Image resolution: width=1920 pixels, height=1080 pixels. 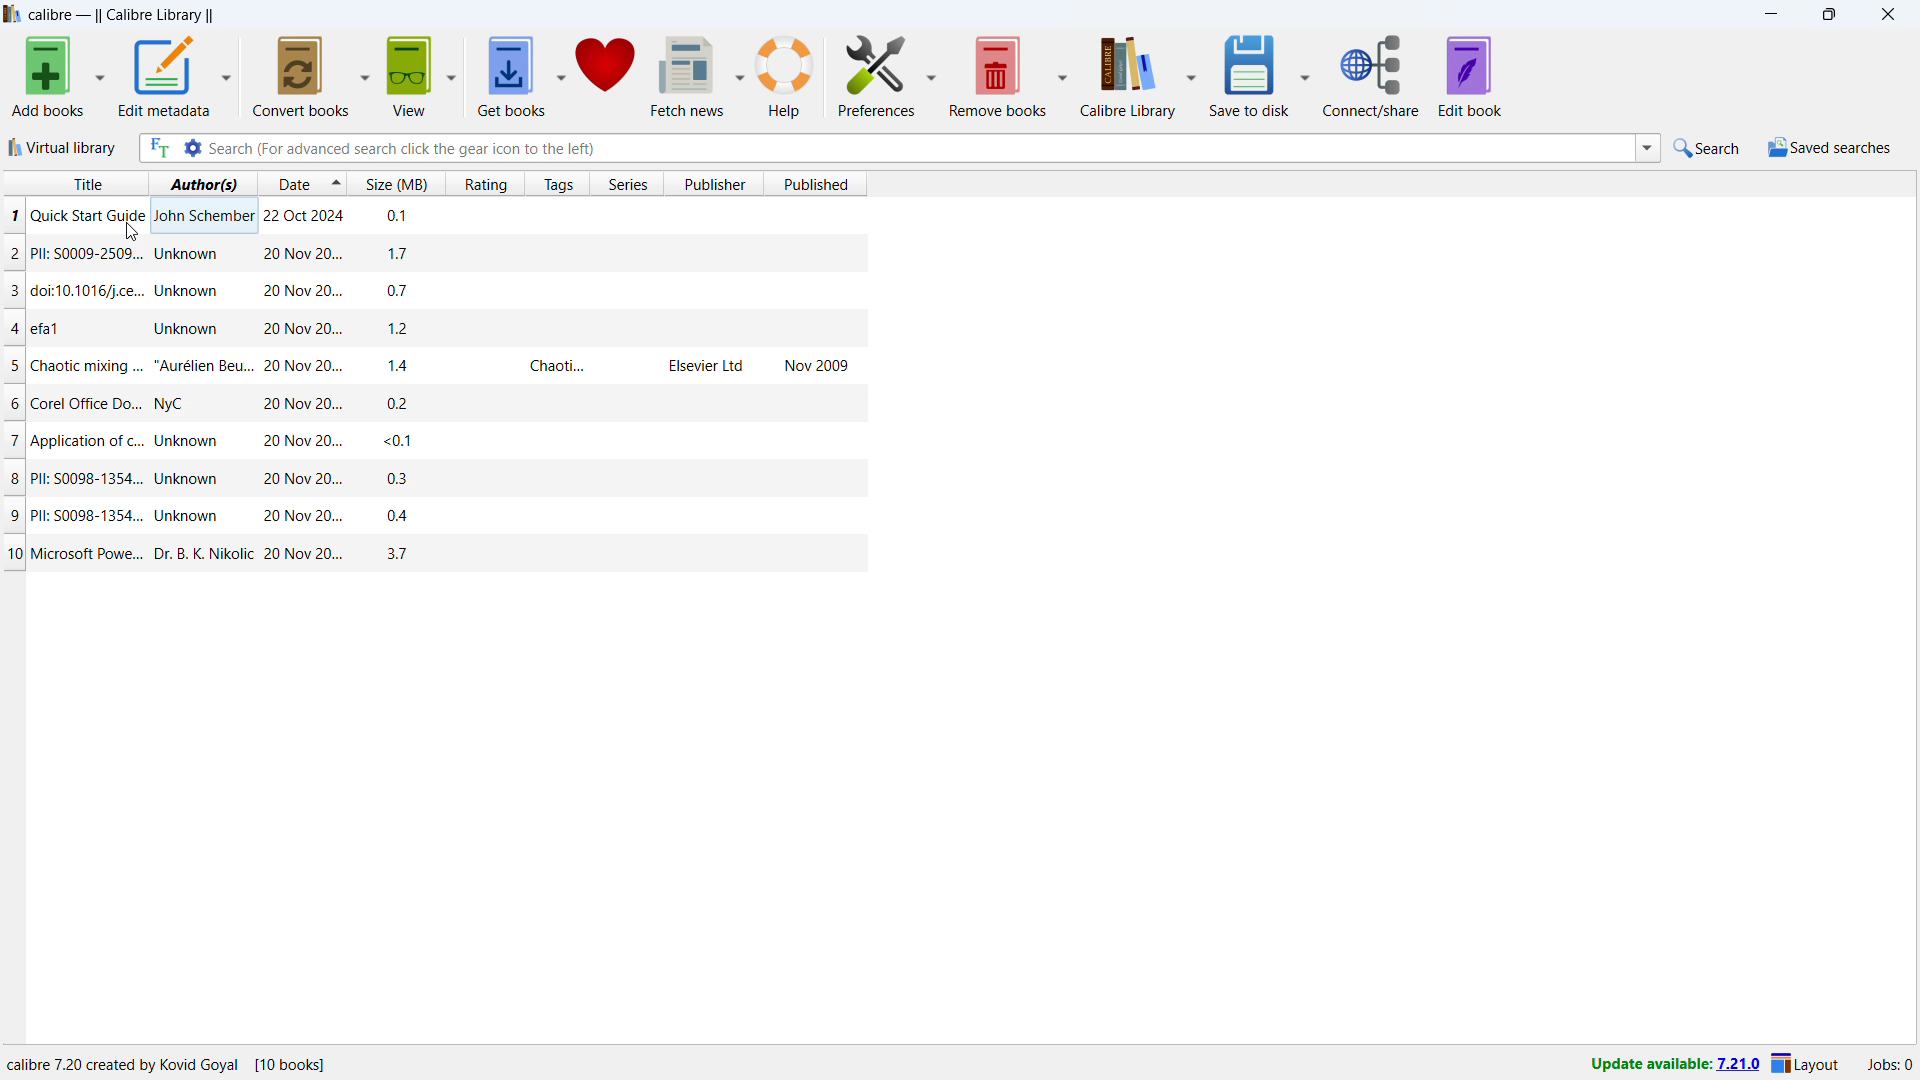 I want to click on one book entry, so click(x=430, y=254).